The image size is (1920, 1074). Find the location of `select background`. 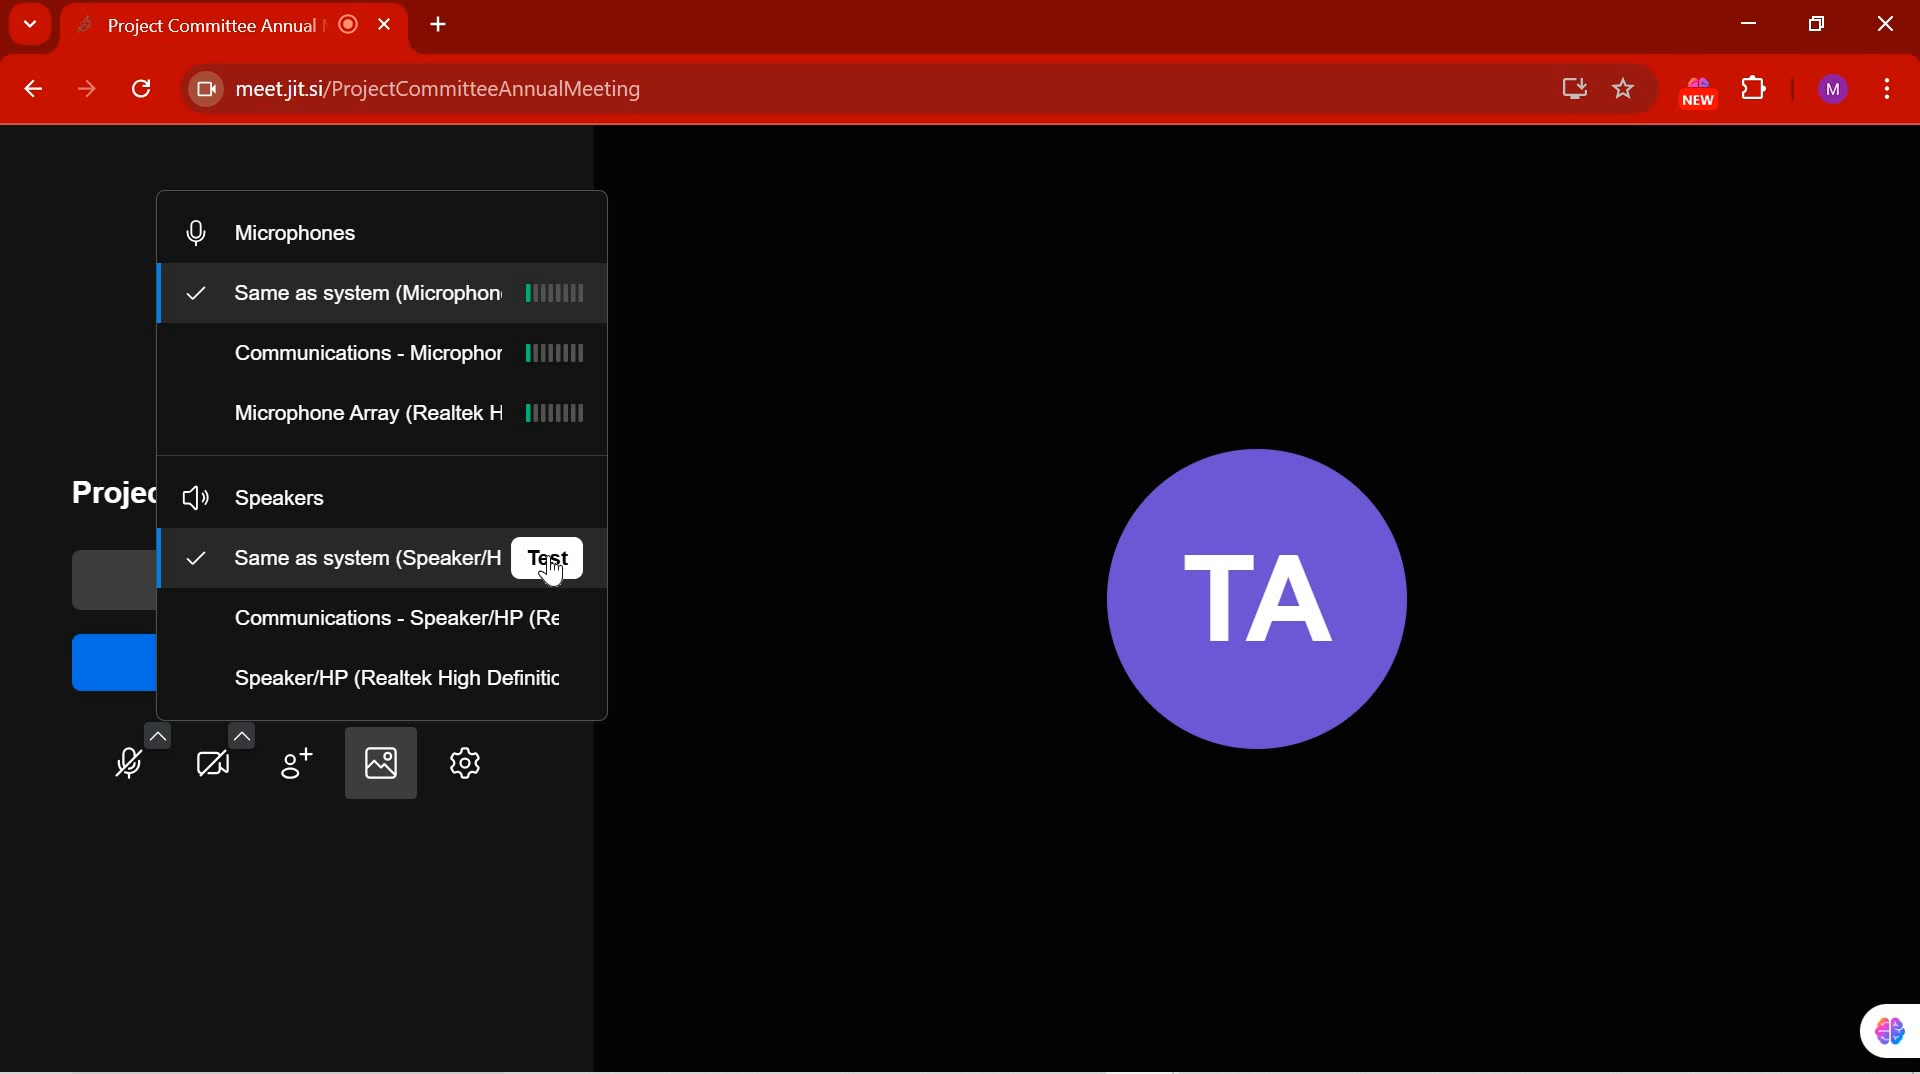

select background is located at coordinates (378, 764).